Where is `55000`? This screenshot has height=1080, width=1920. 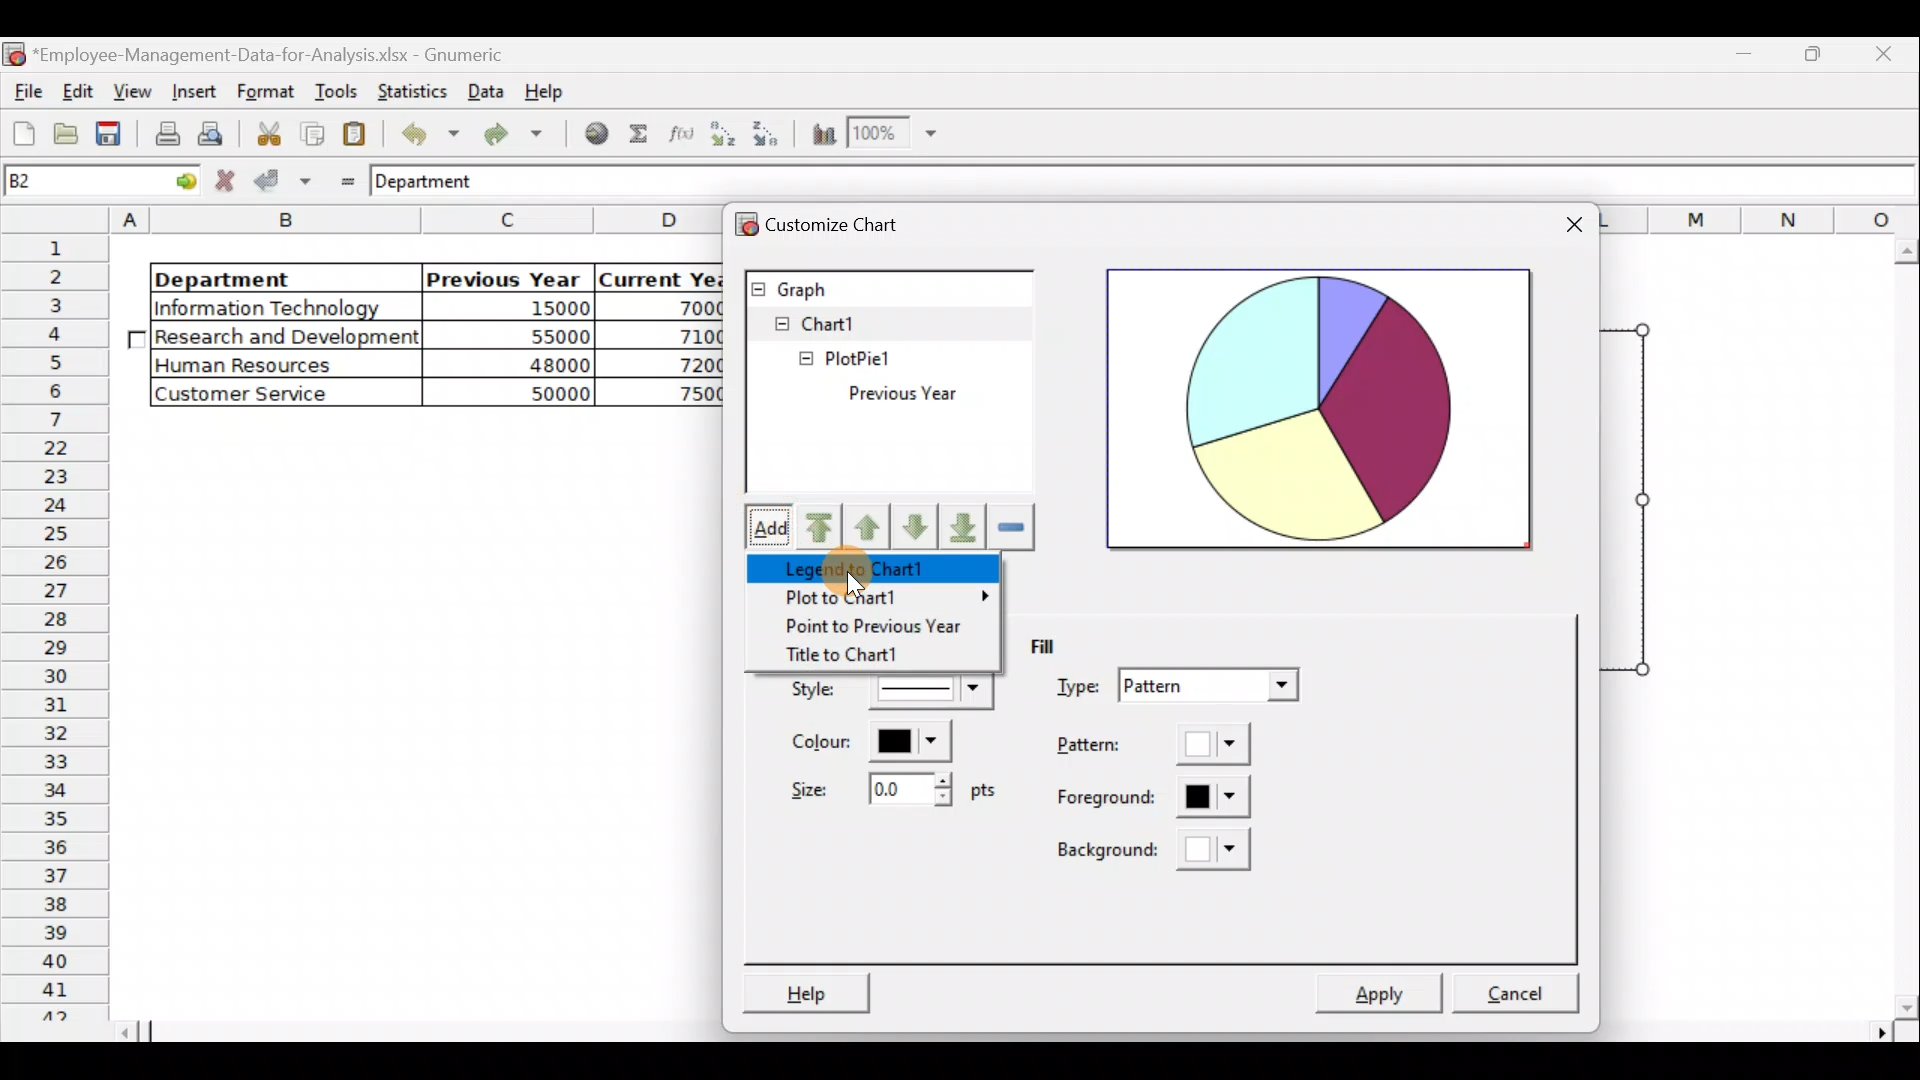 55000 is located at coordinates (548, 336).